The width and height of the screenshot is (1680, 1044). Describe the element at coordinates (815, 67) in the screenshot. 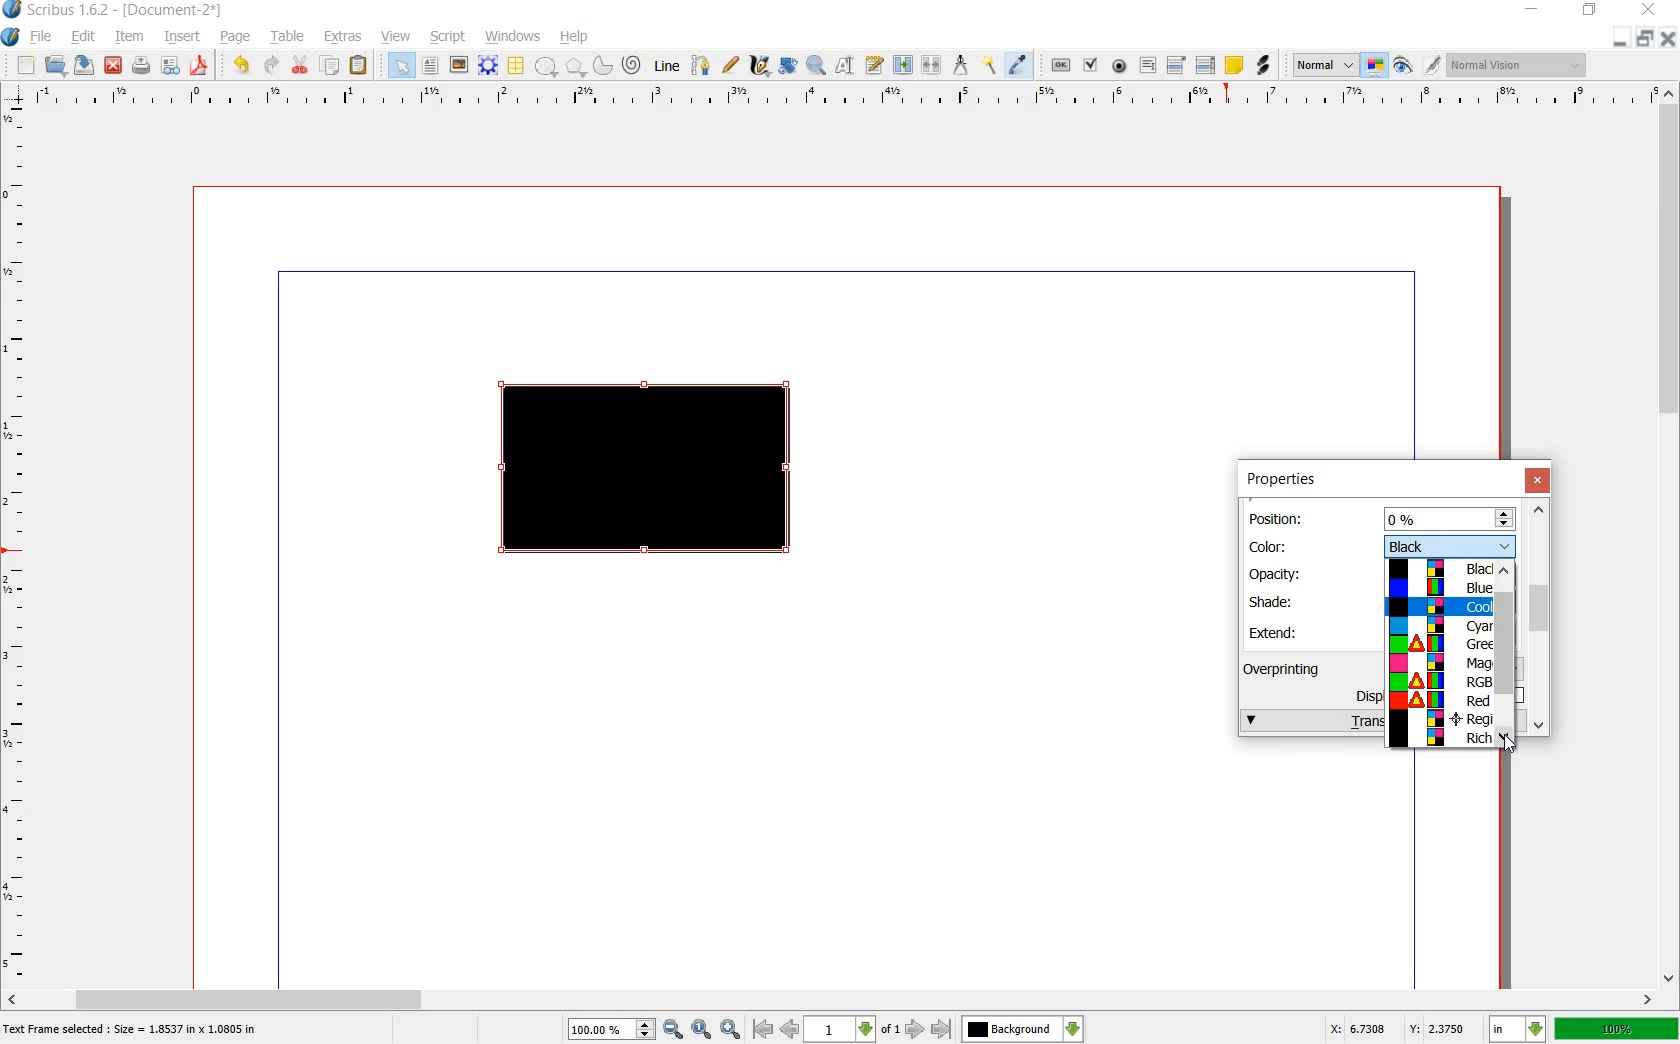

I see `zoom in or out` at that location.